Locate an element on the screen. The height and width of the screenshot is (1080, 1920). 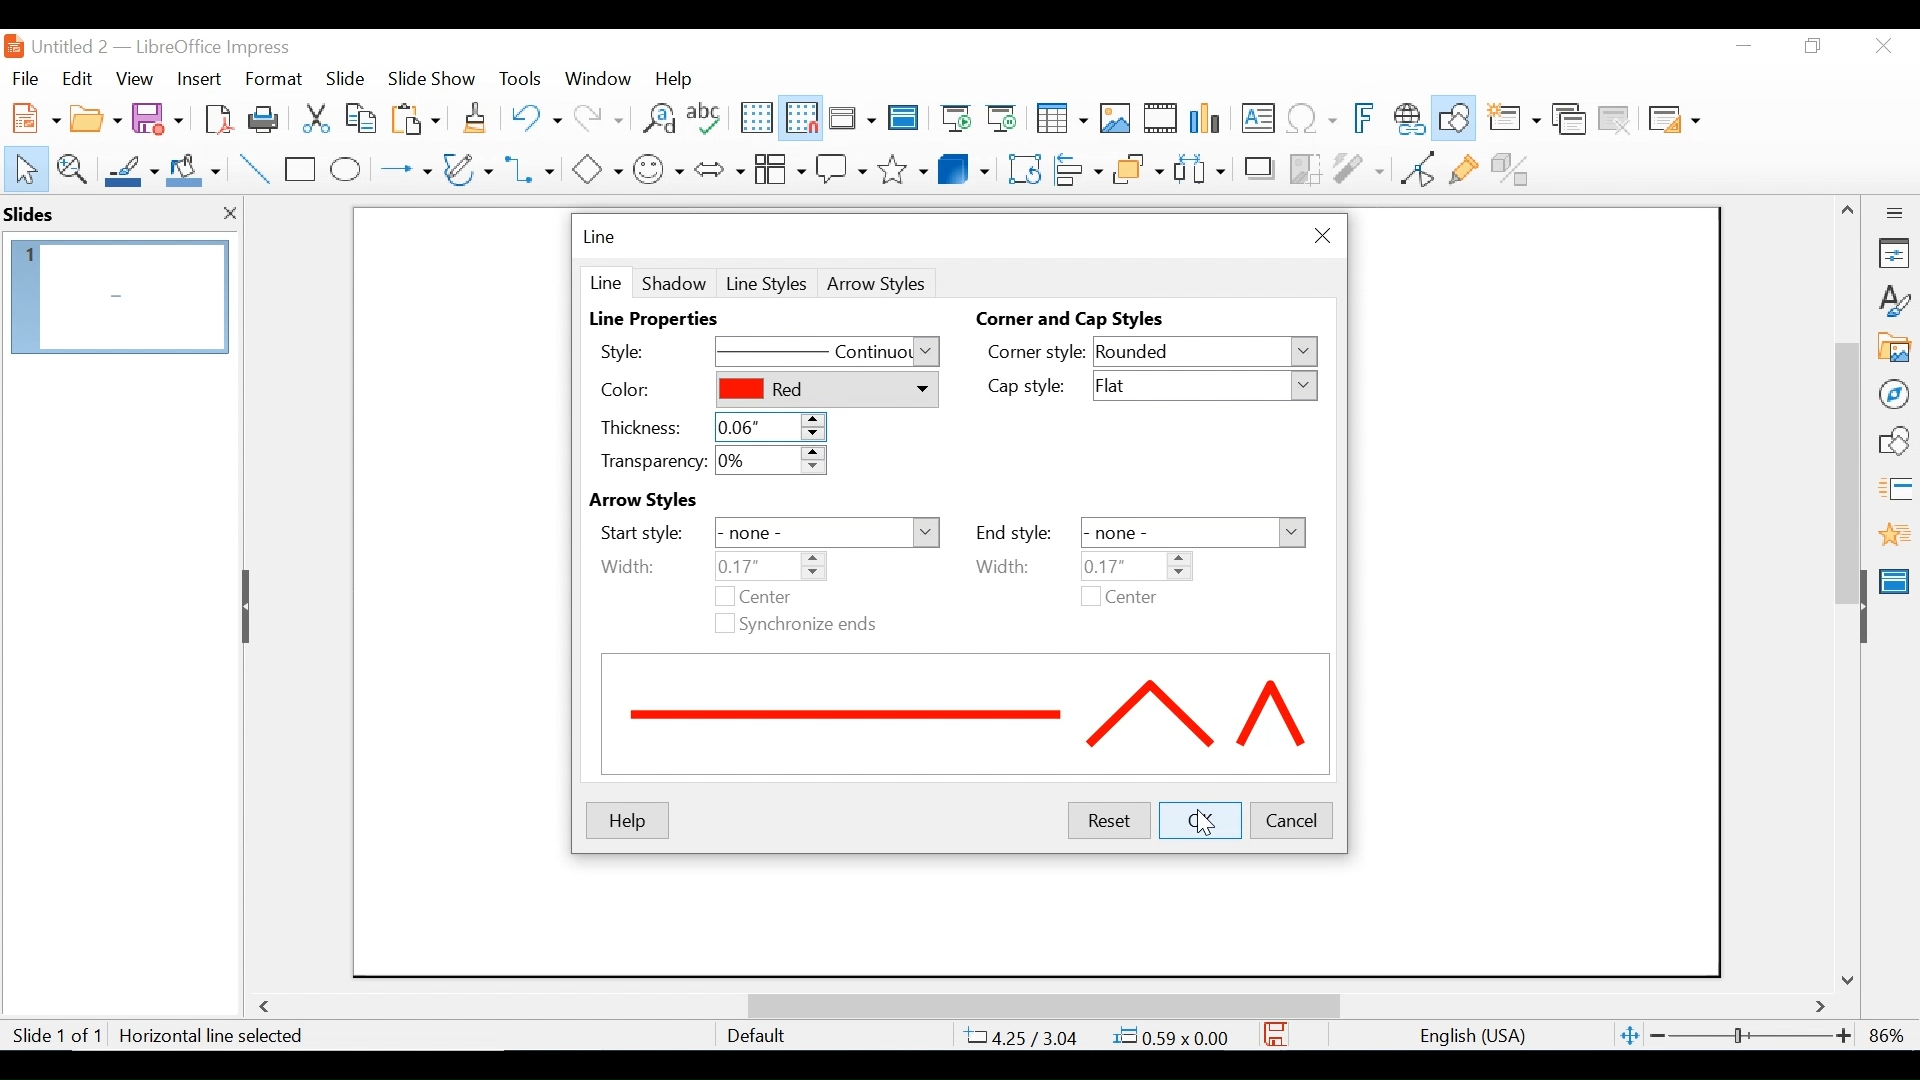
Hide is located at coordinates (249, 606).